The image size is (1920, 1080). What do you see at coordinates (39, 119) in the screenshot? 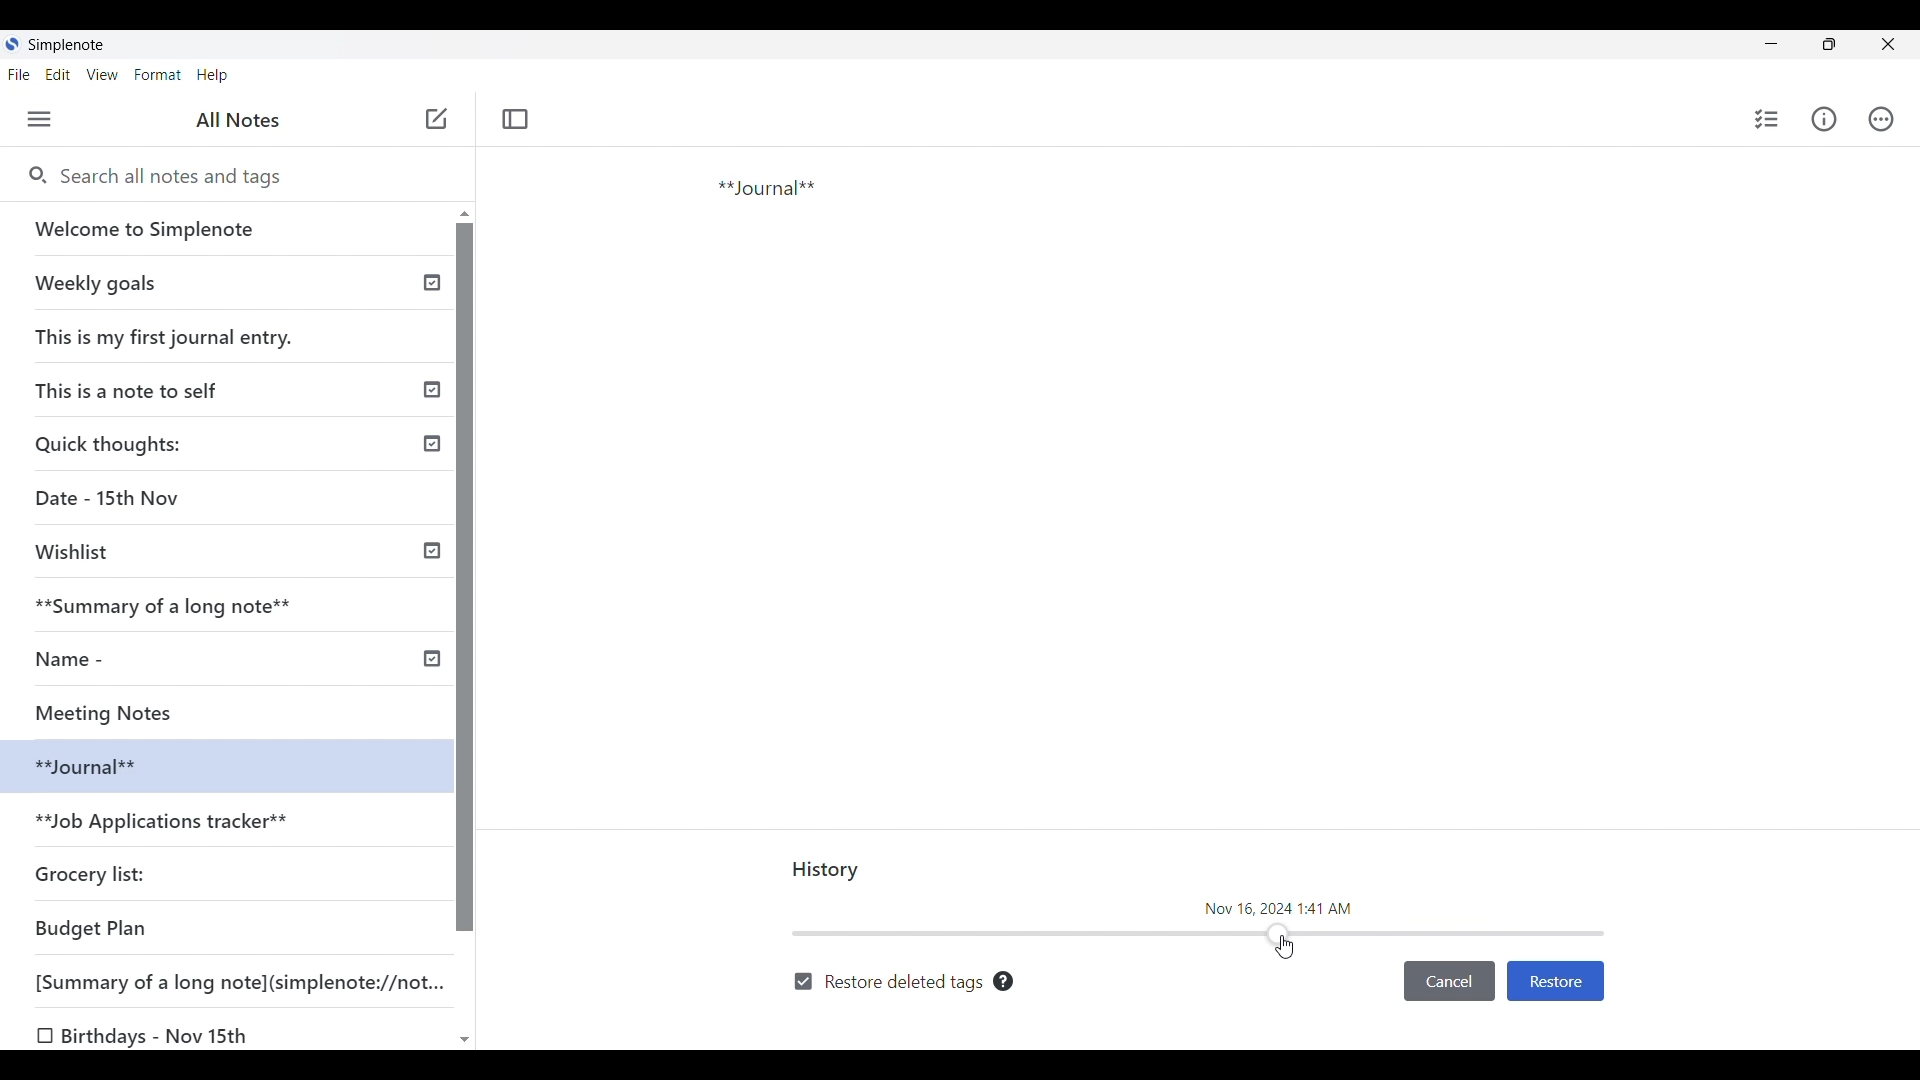
I see `Menu` at bounding box center [39, 119].